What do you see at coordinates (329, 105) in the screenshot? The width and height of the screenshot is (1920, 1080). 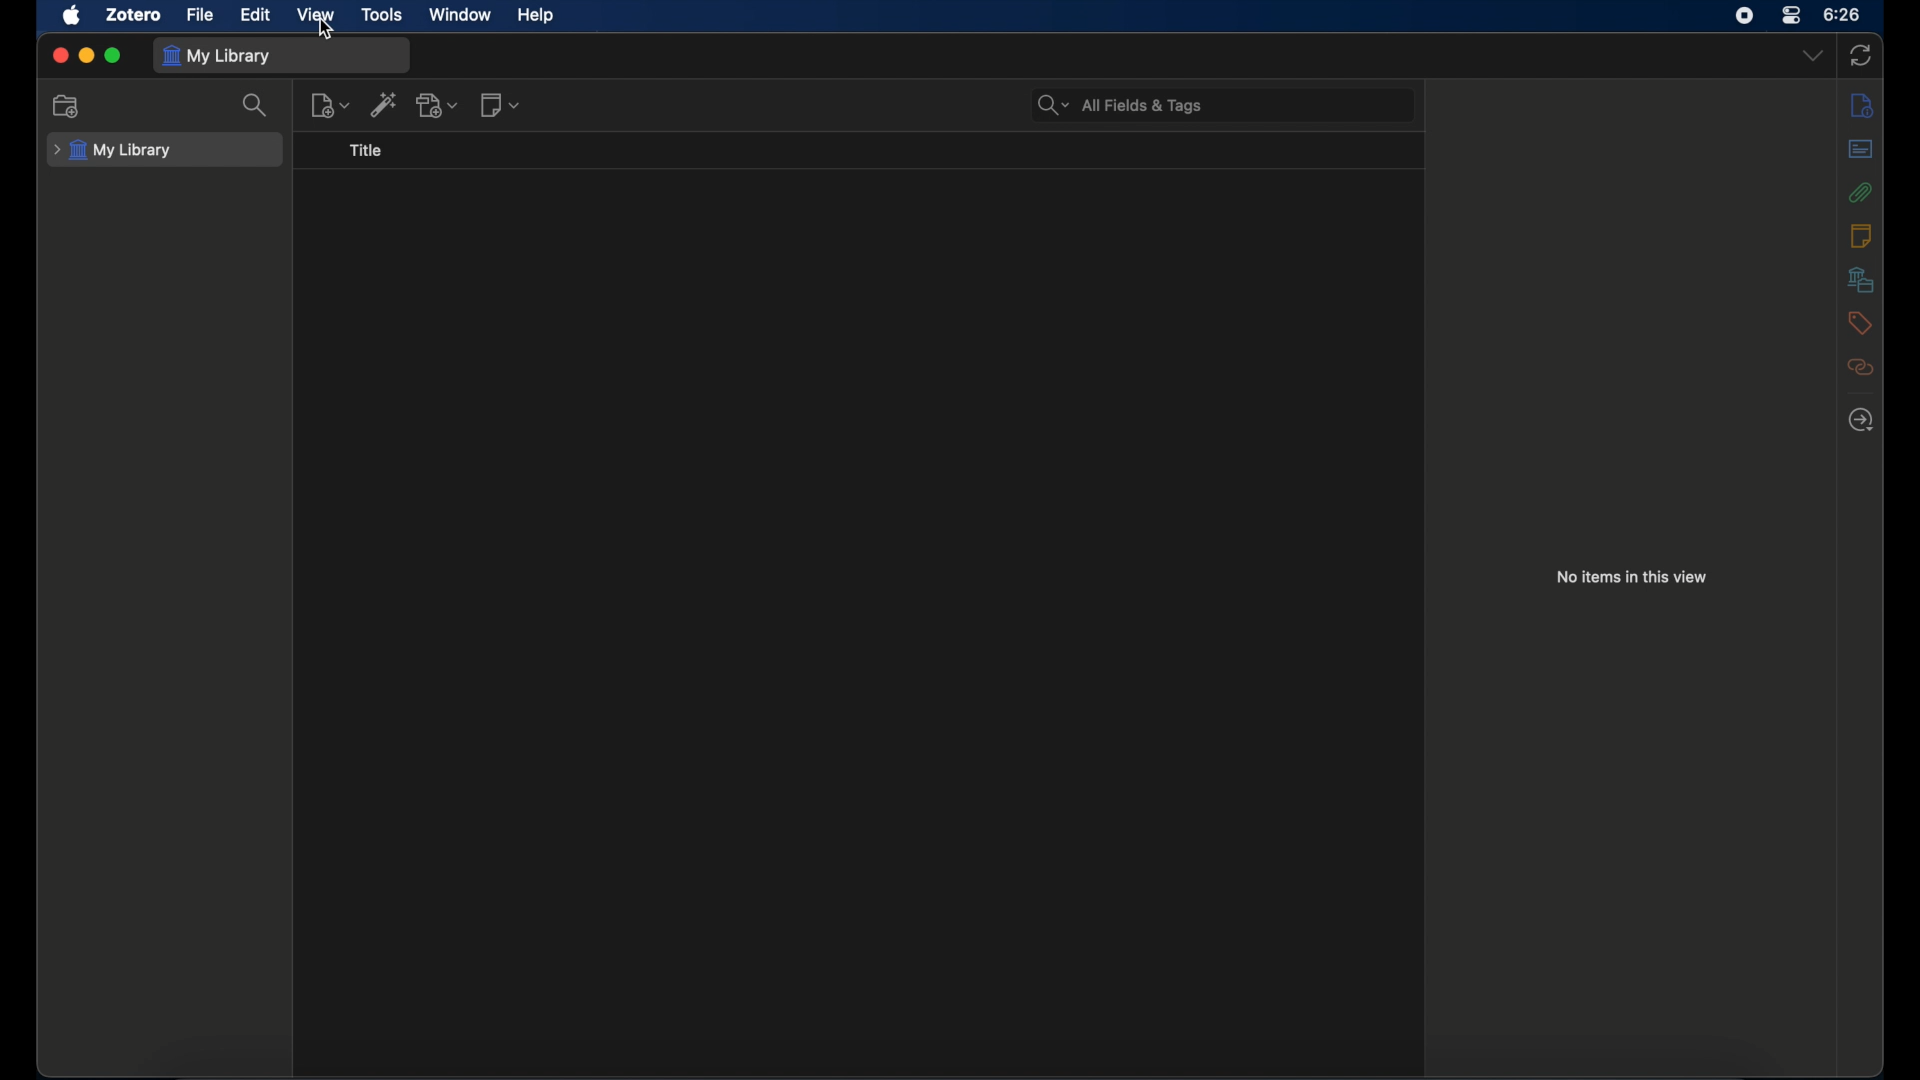 I see `new items` at bounding box center [329, 105].